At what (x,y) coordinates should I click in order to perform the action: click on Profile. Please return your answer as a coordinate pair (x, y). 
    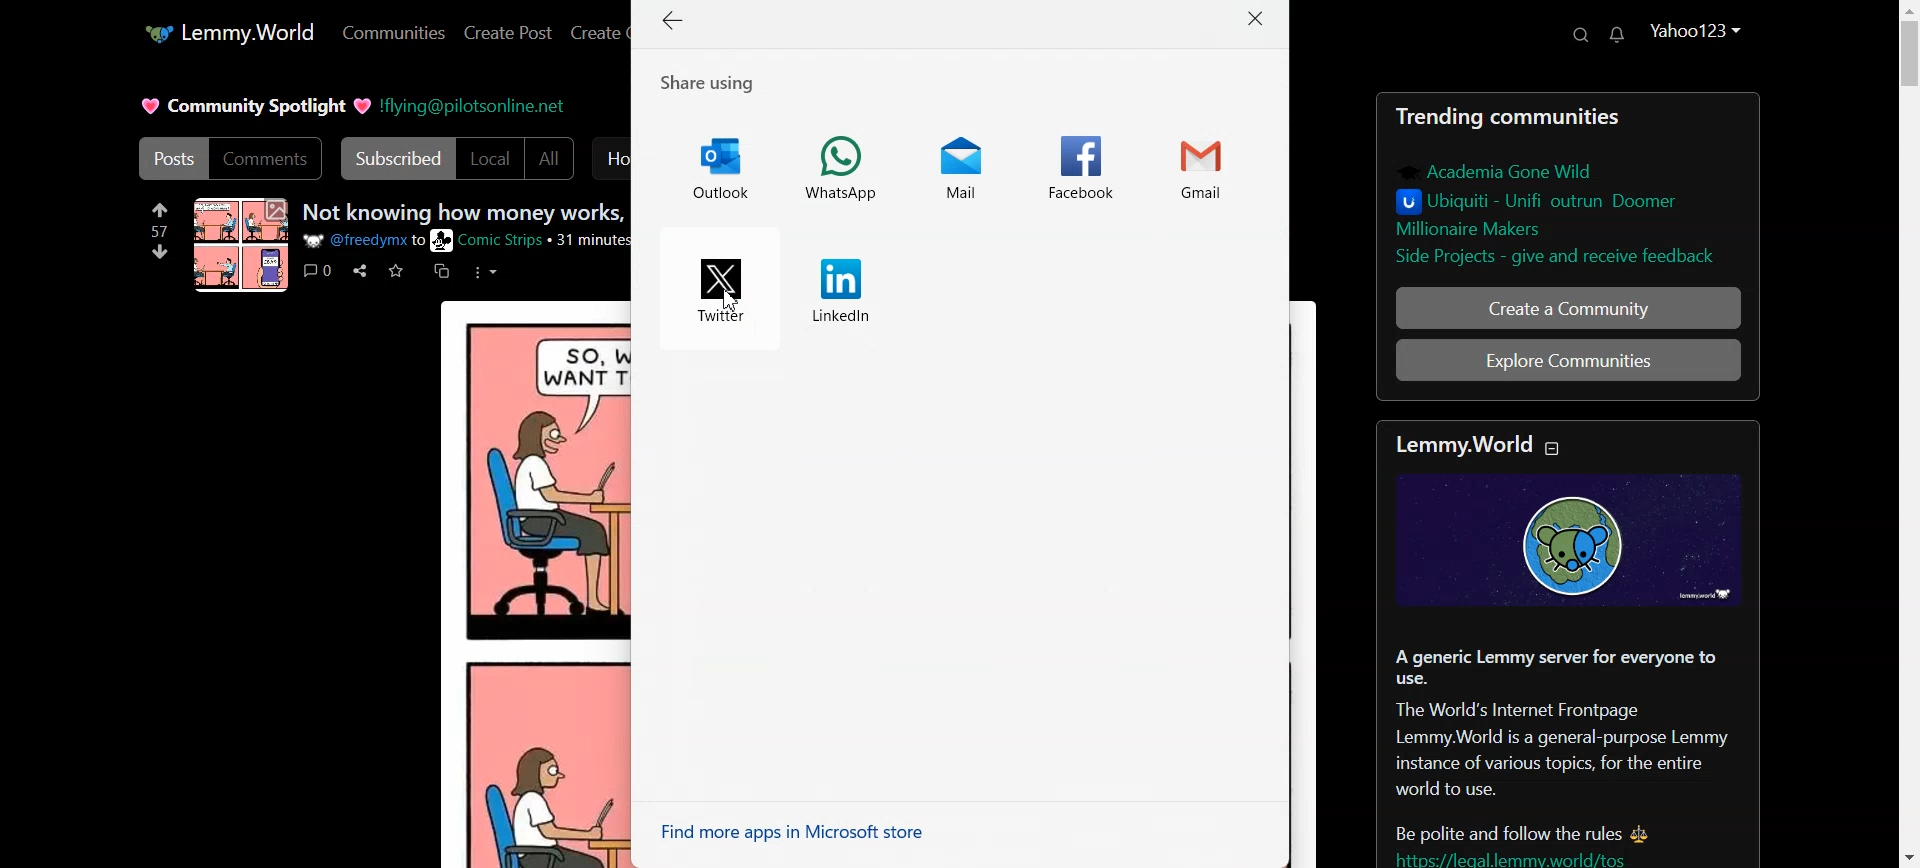
    Looking at the image, I should click on (1698, 29).